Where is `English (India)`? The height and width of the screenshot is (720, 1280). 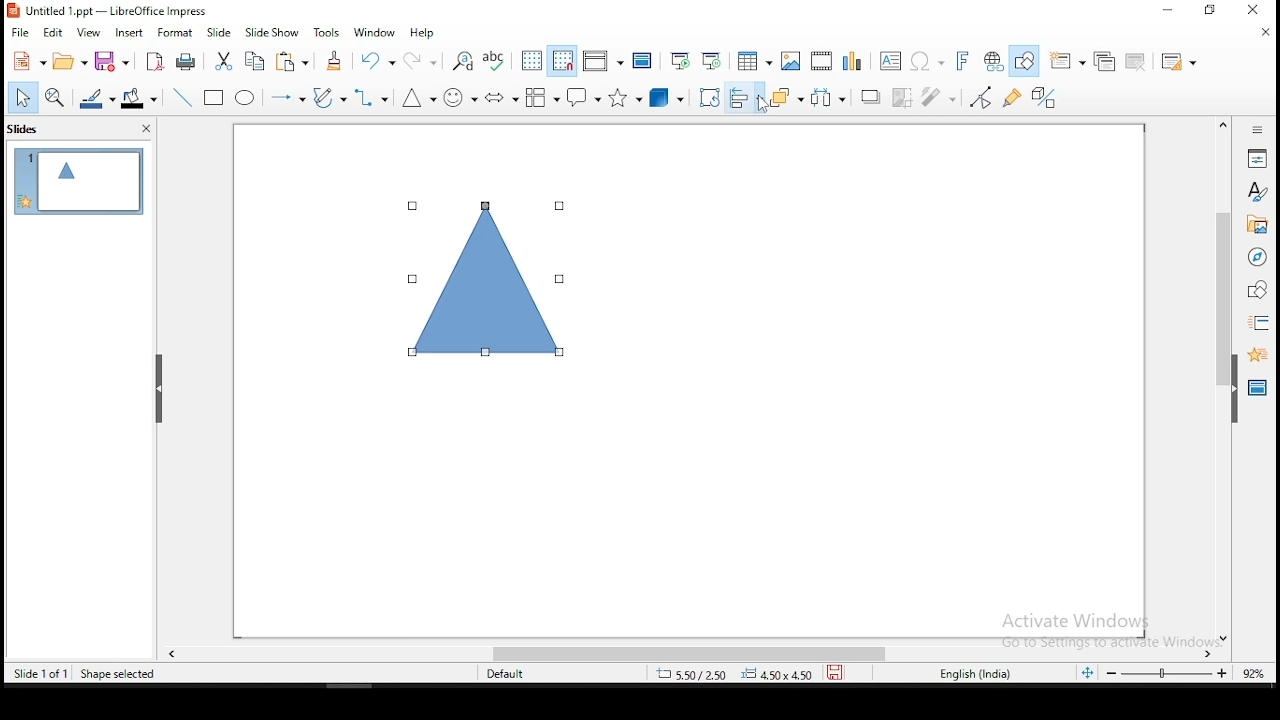 English (India) is located at coordinates (974, 675).